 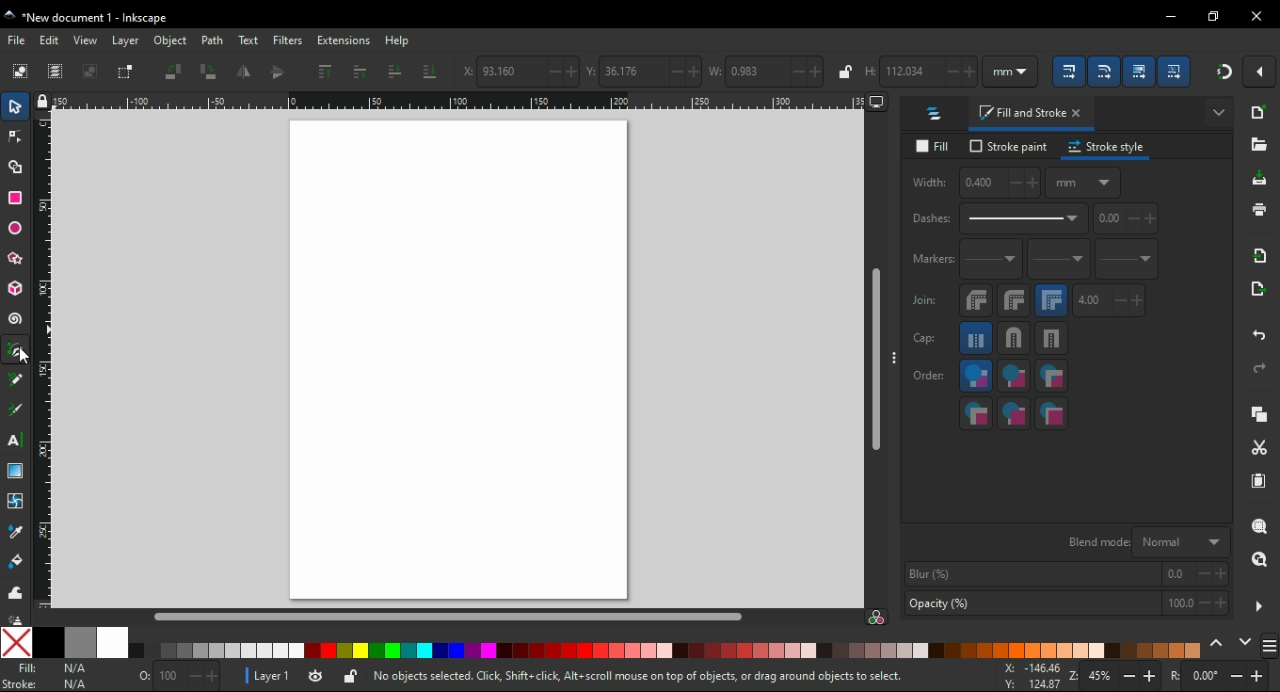 I want to click on rectangle tool, so click(x=16, y=197).